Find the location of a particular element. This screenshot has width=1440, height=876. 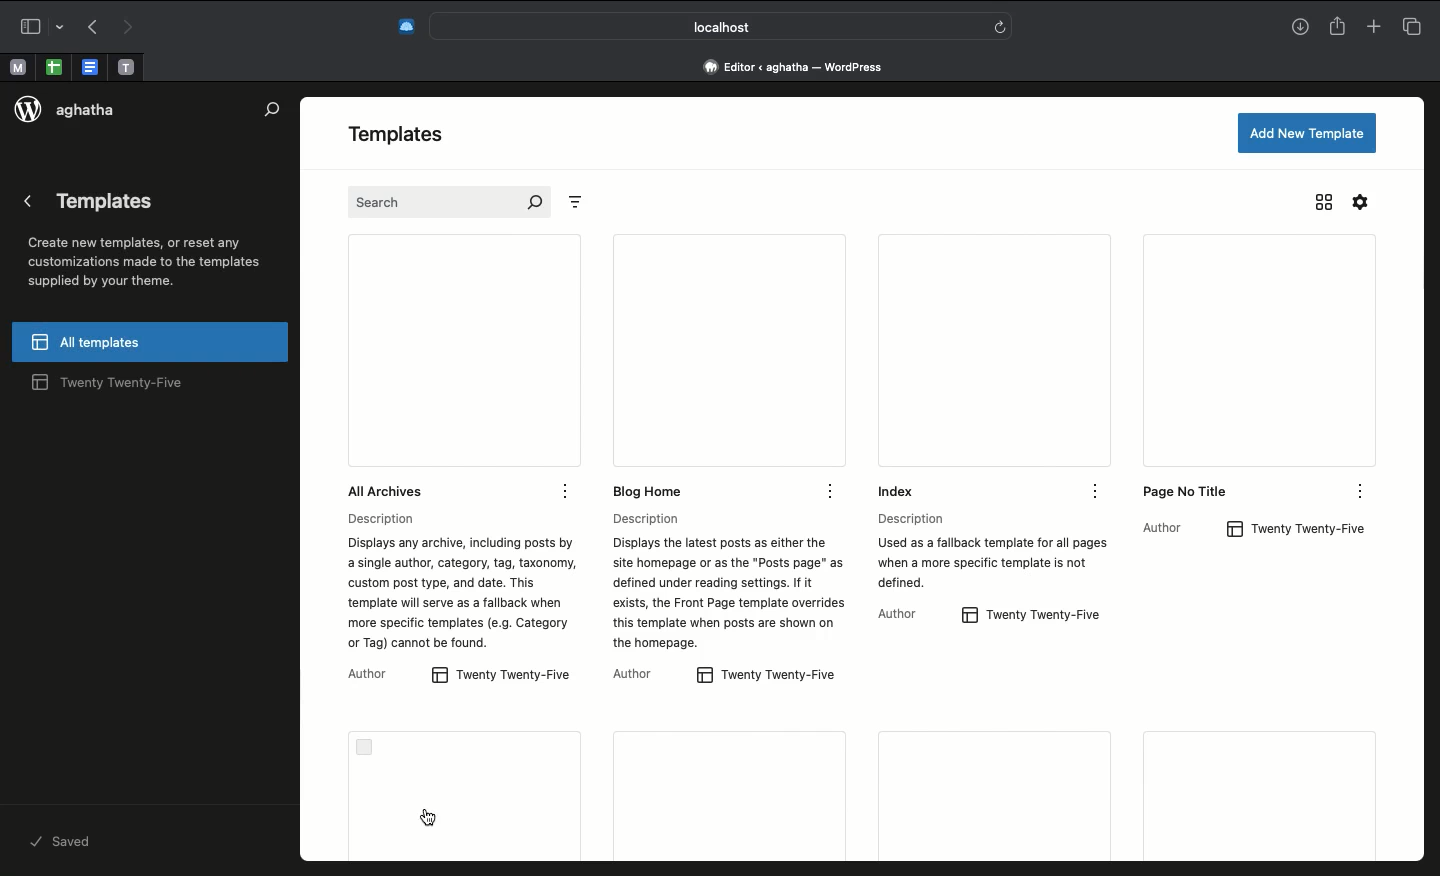

Address is located at coordinates (801, 66).